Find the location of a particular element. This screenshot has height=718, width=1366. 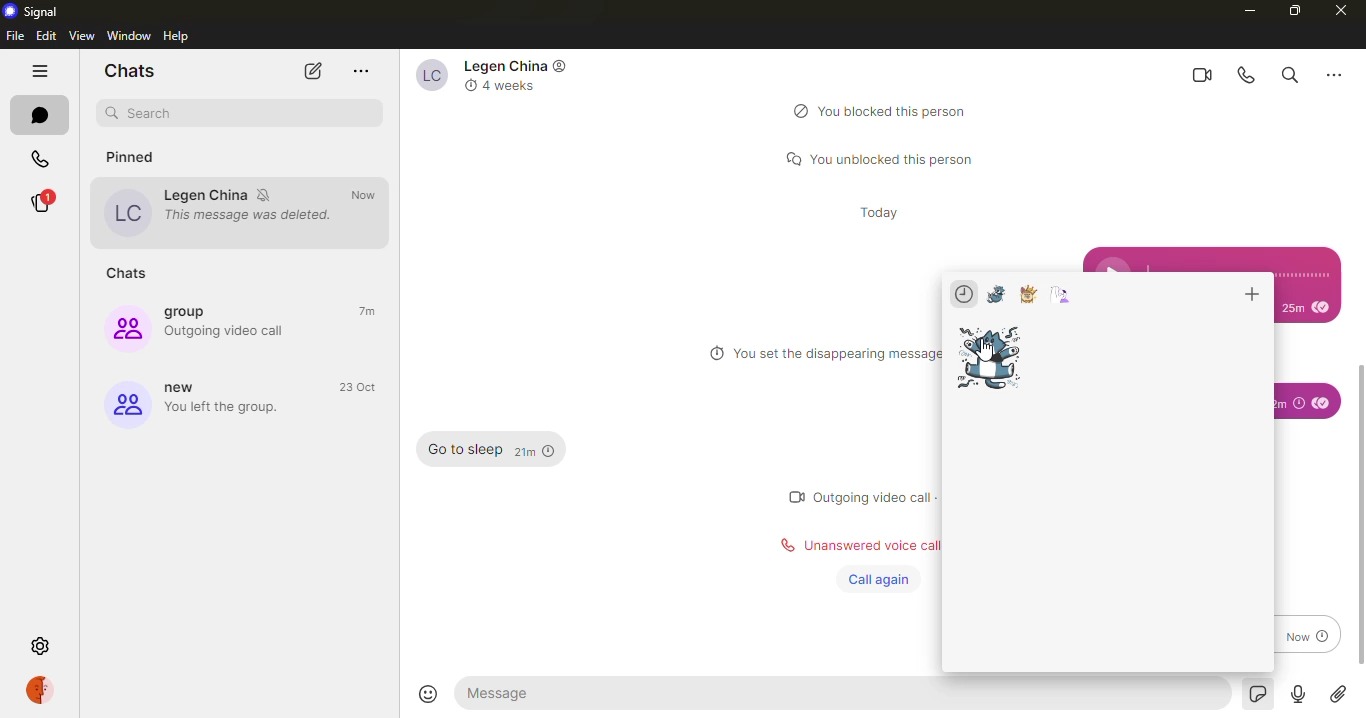

today is located at coordinates (882, 211).